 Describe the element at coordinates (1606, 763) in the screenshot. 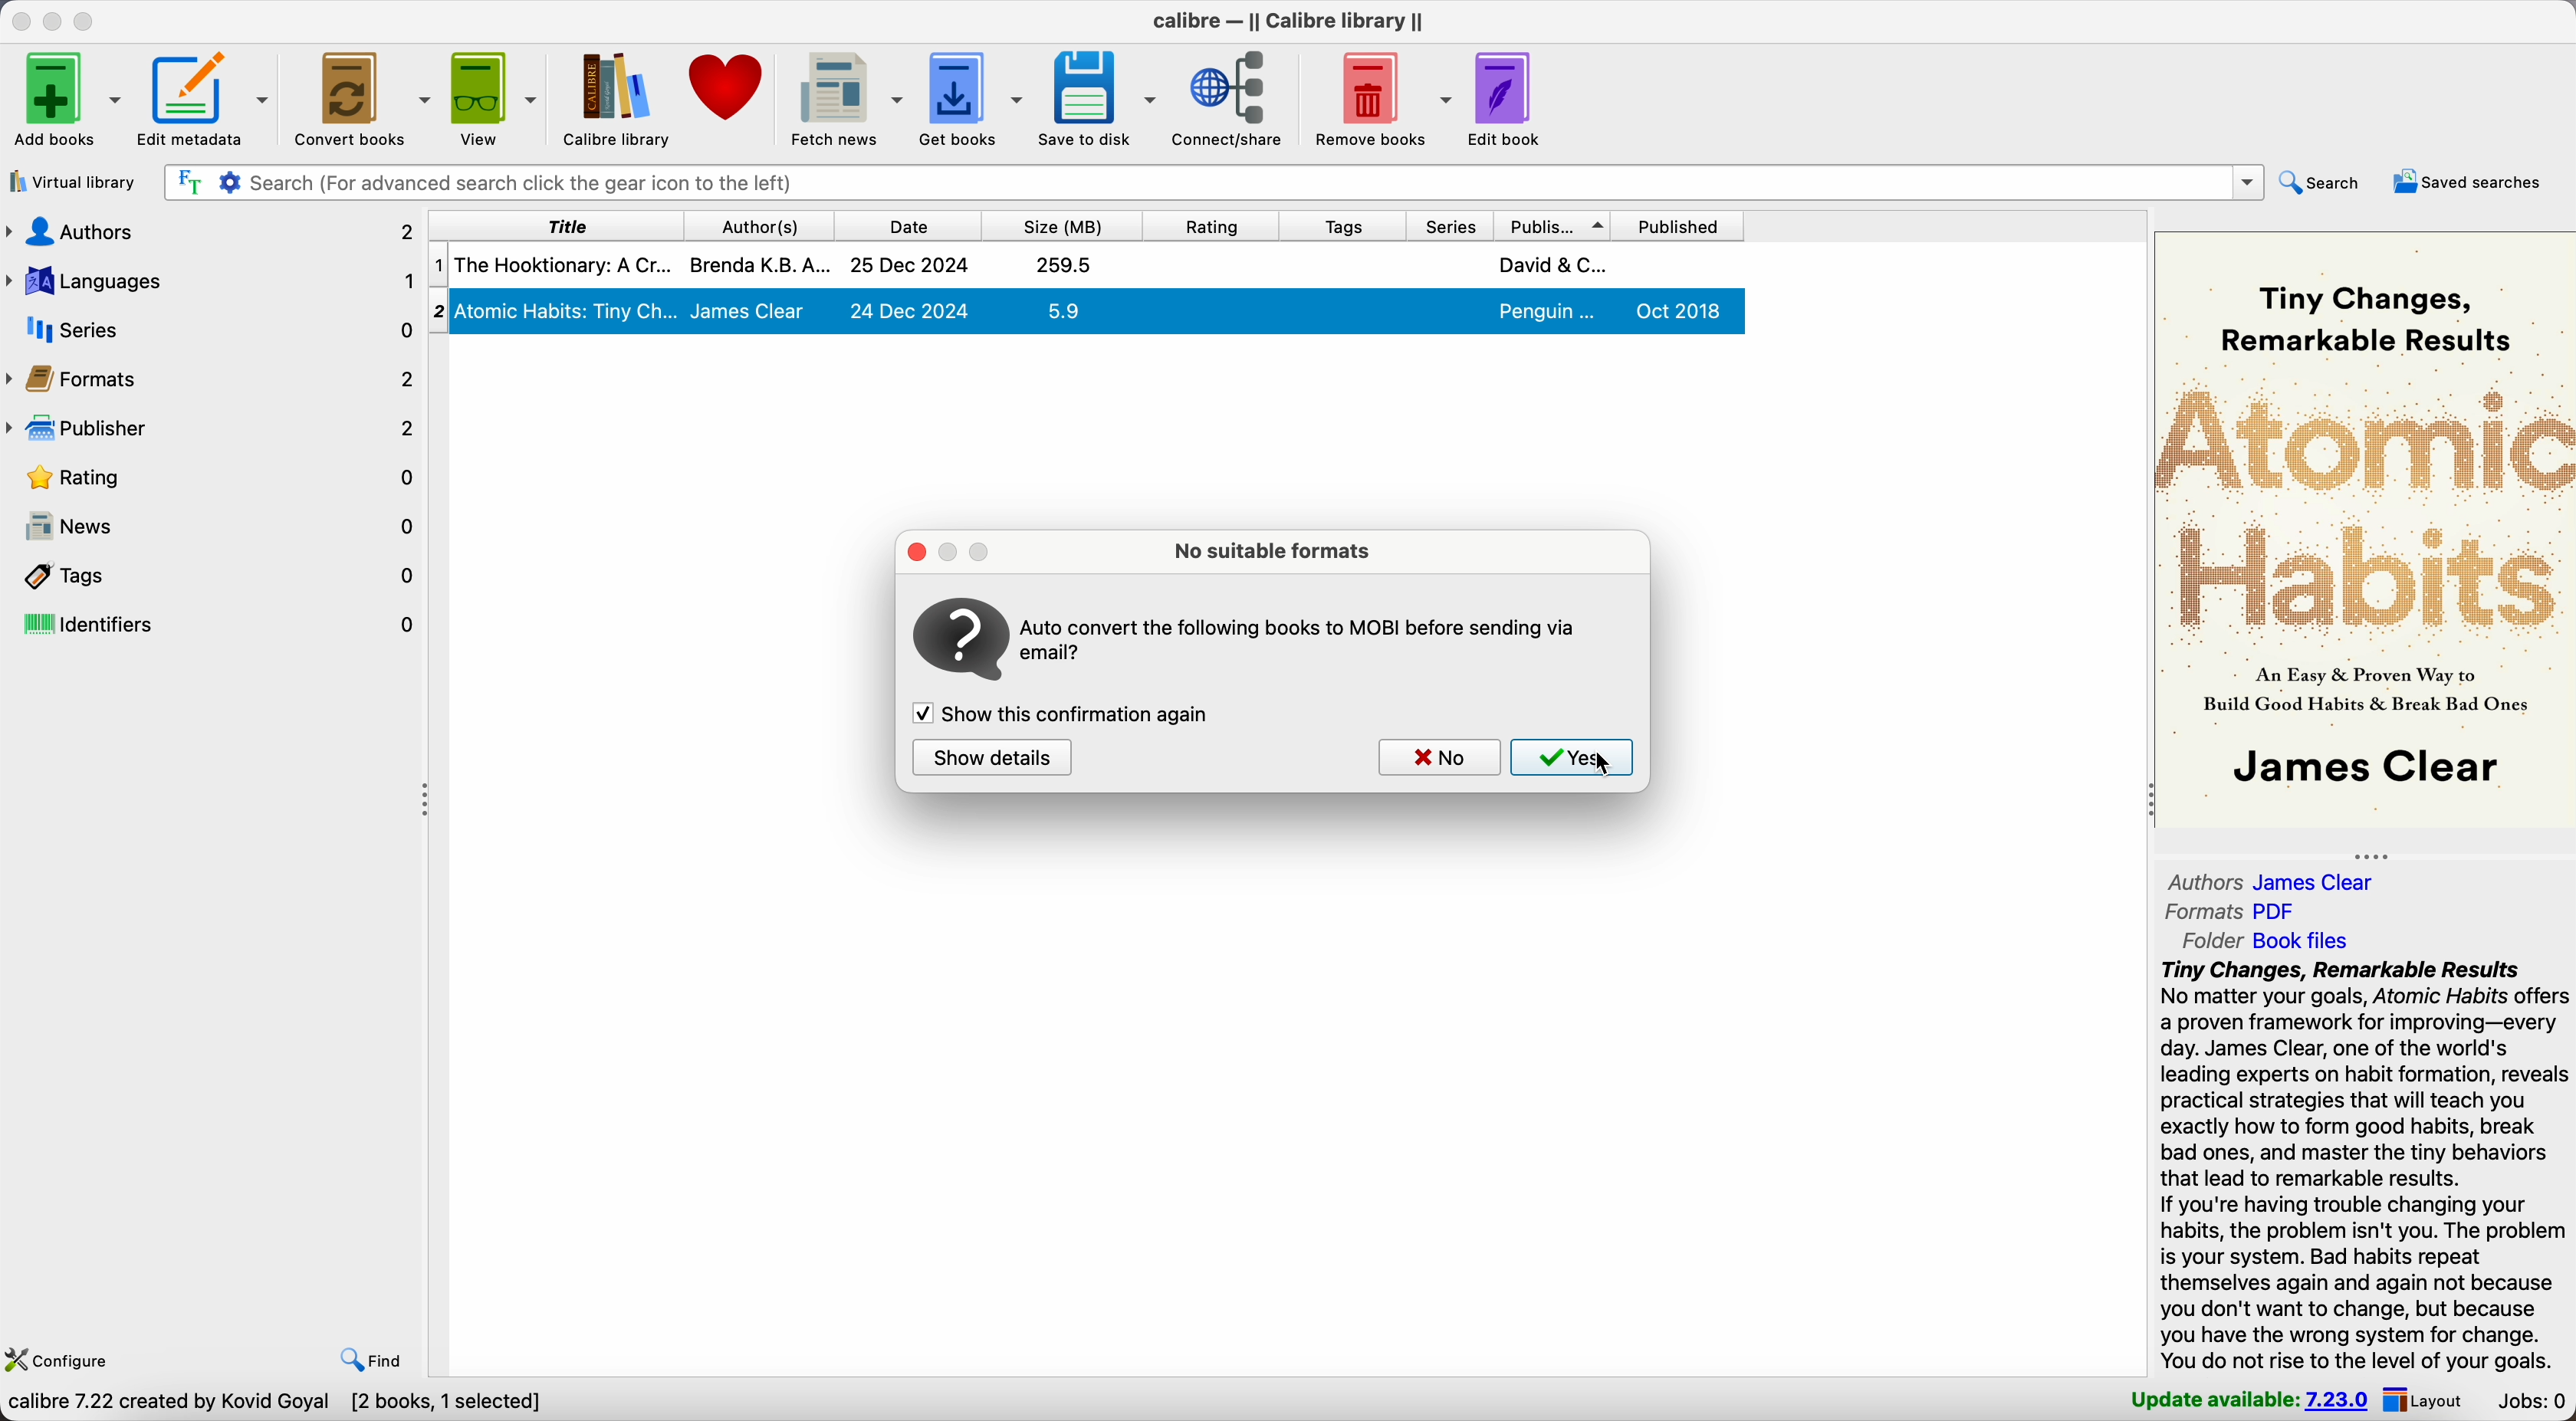

I see `Cursor` at that location.